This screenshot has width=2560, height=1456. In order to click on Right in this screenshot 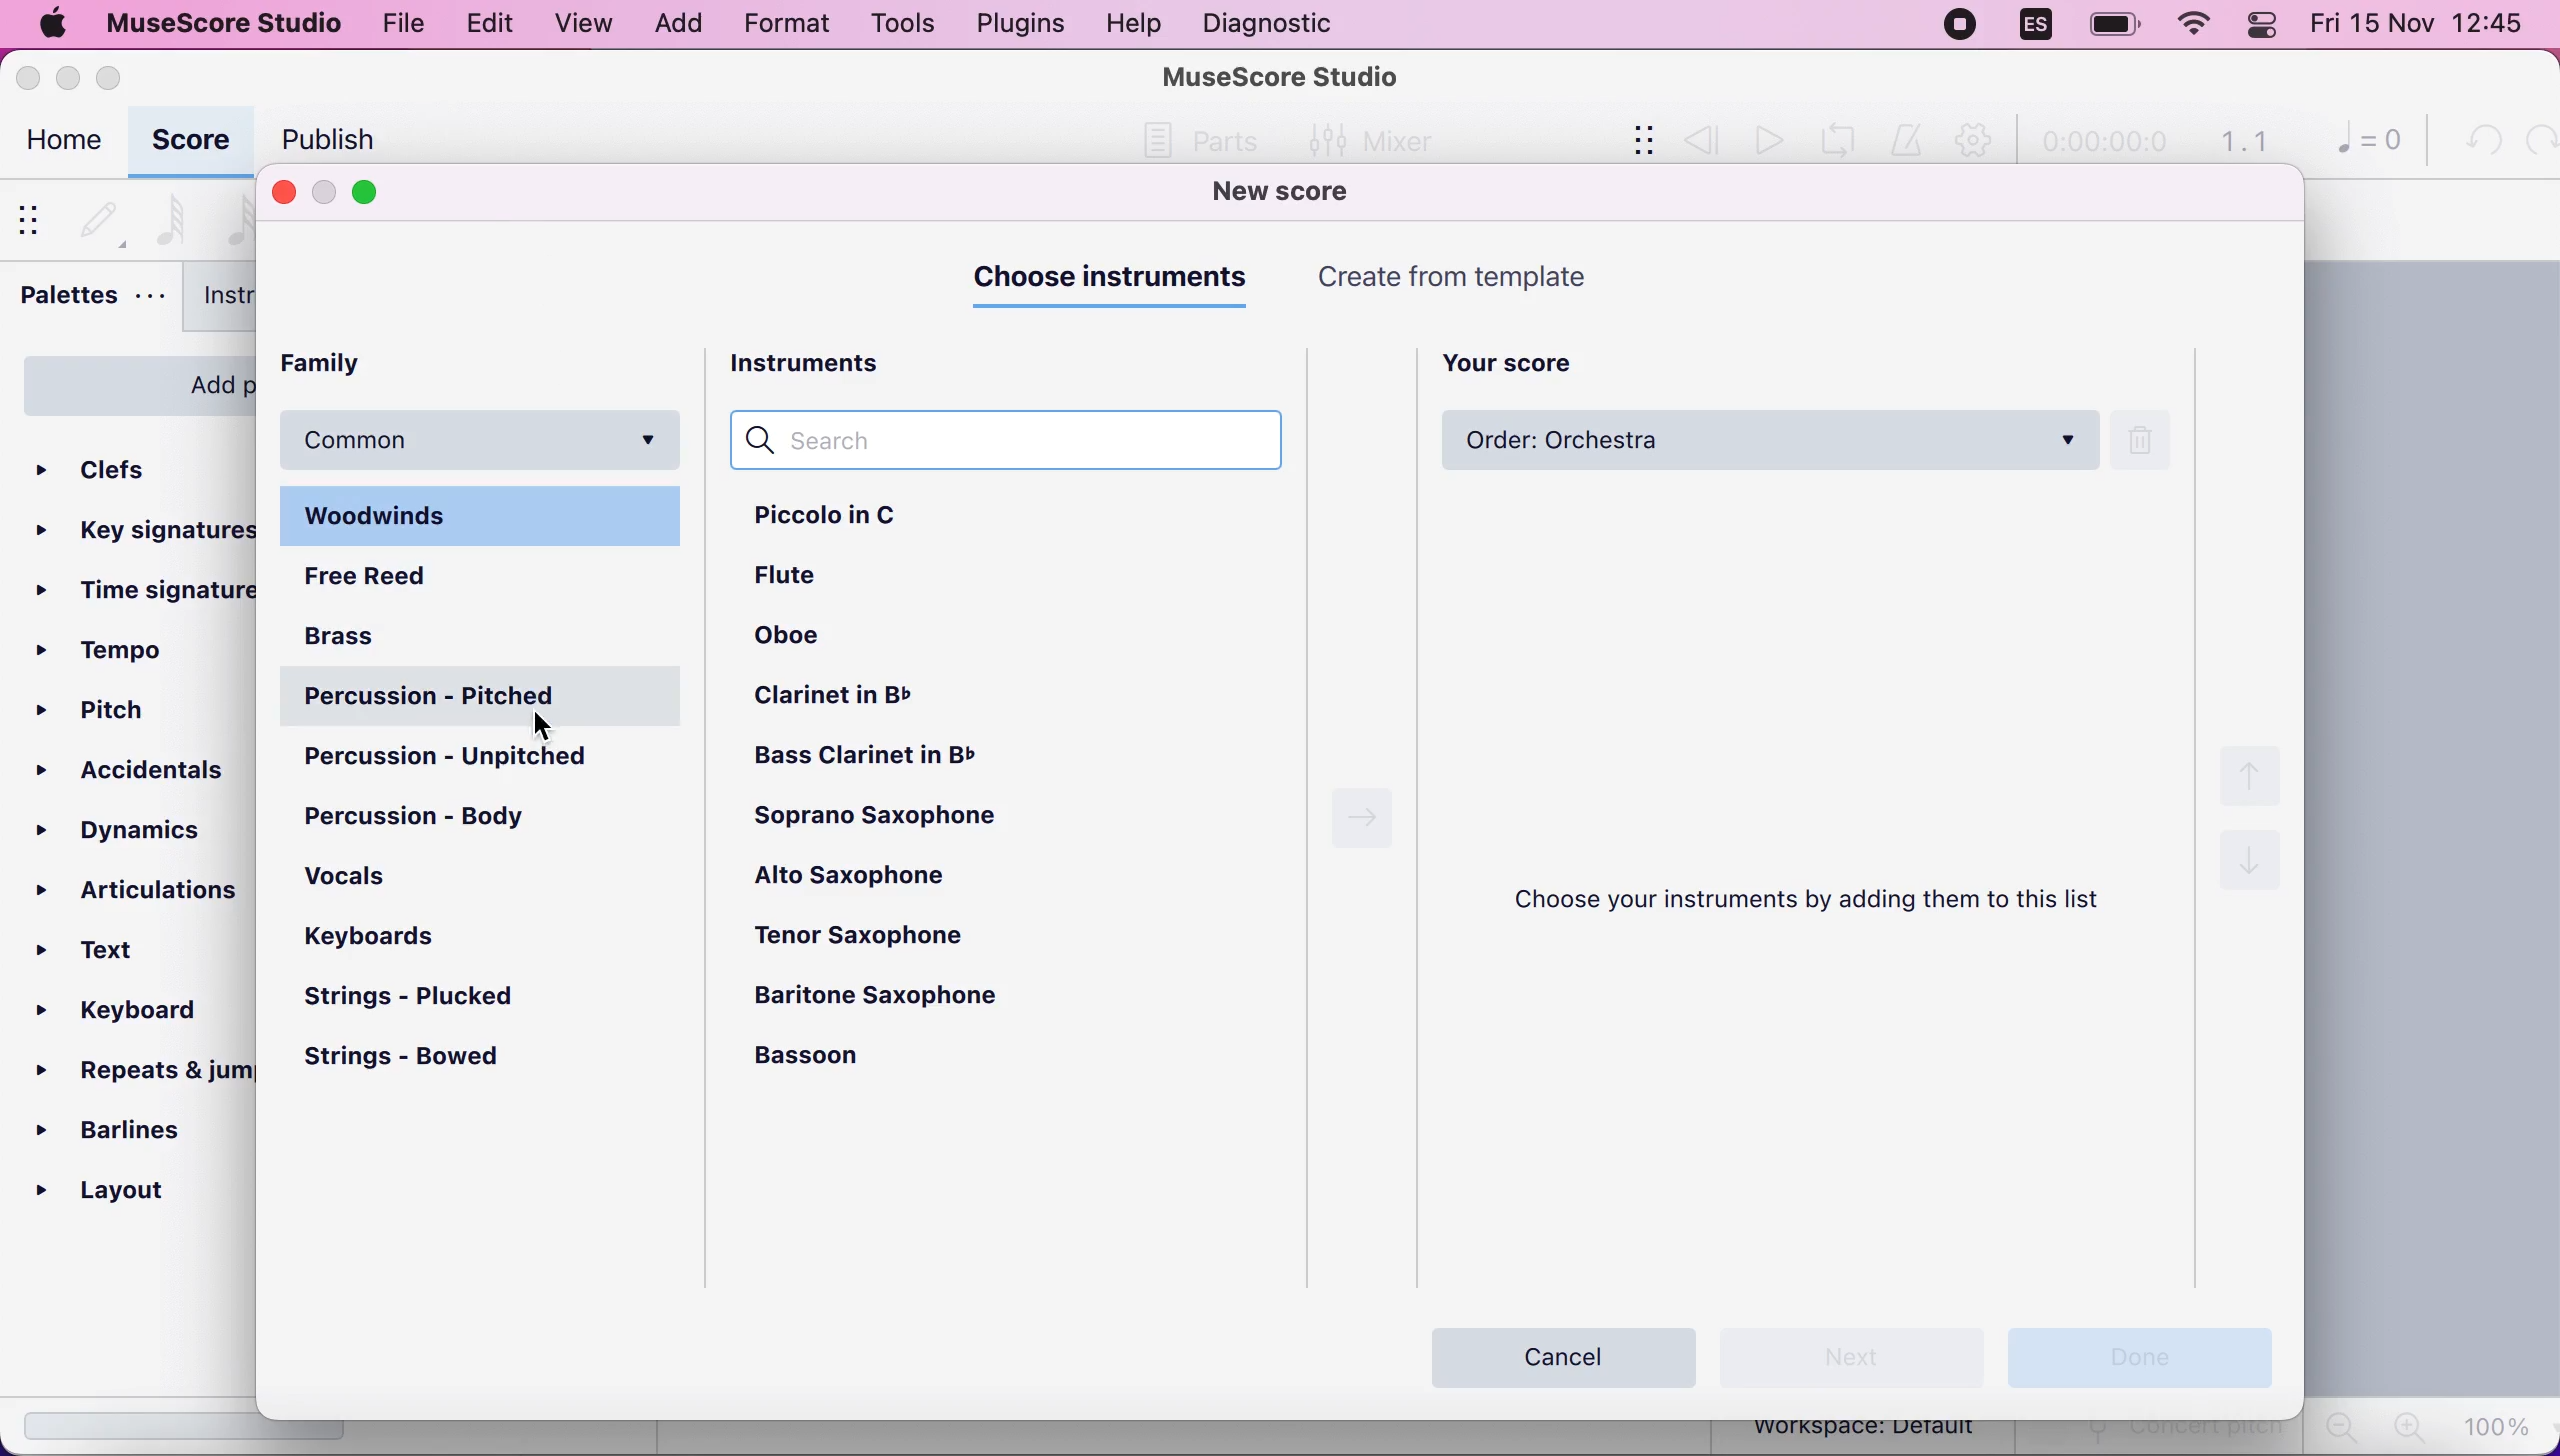, I will do `click(1356, 812)`.